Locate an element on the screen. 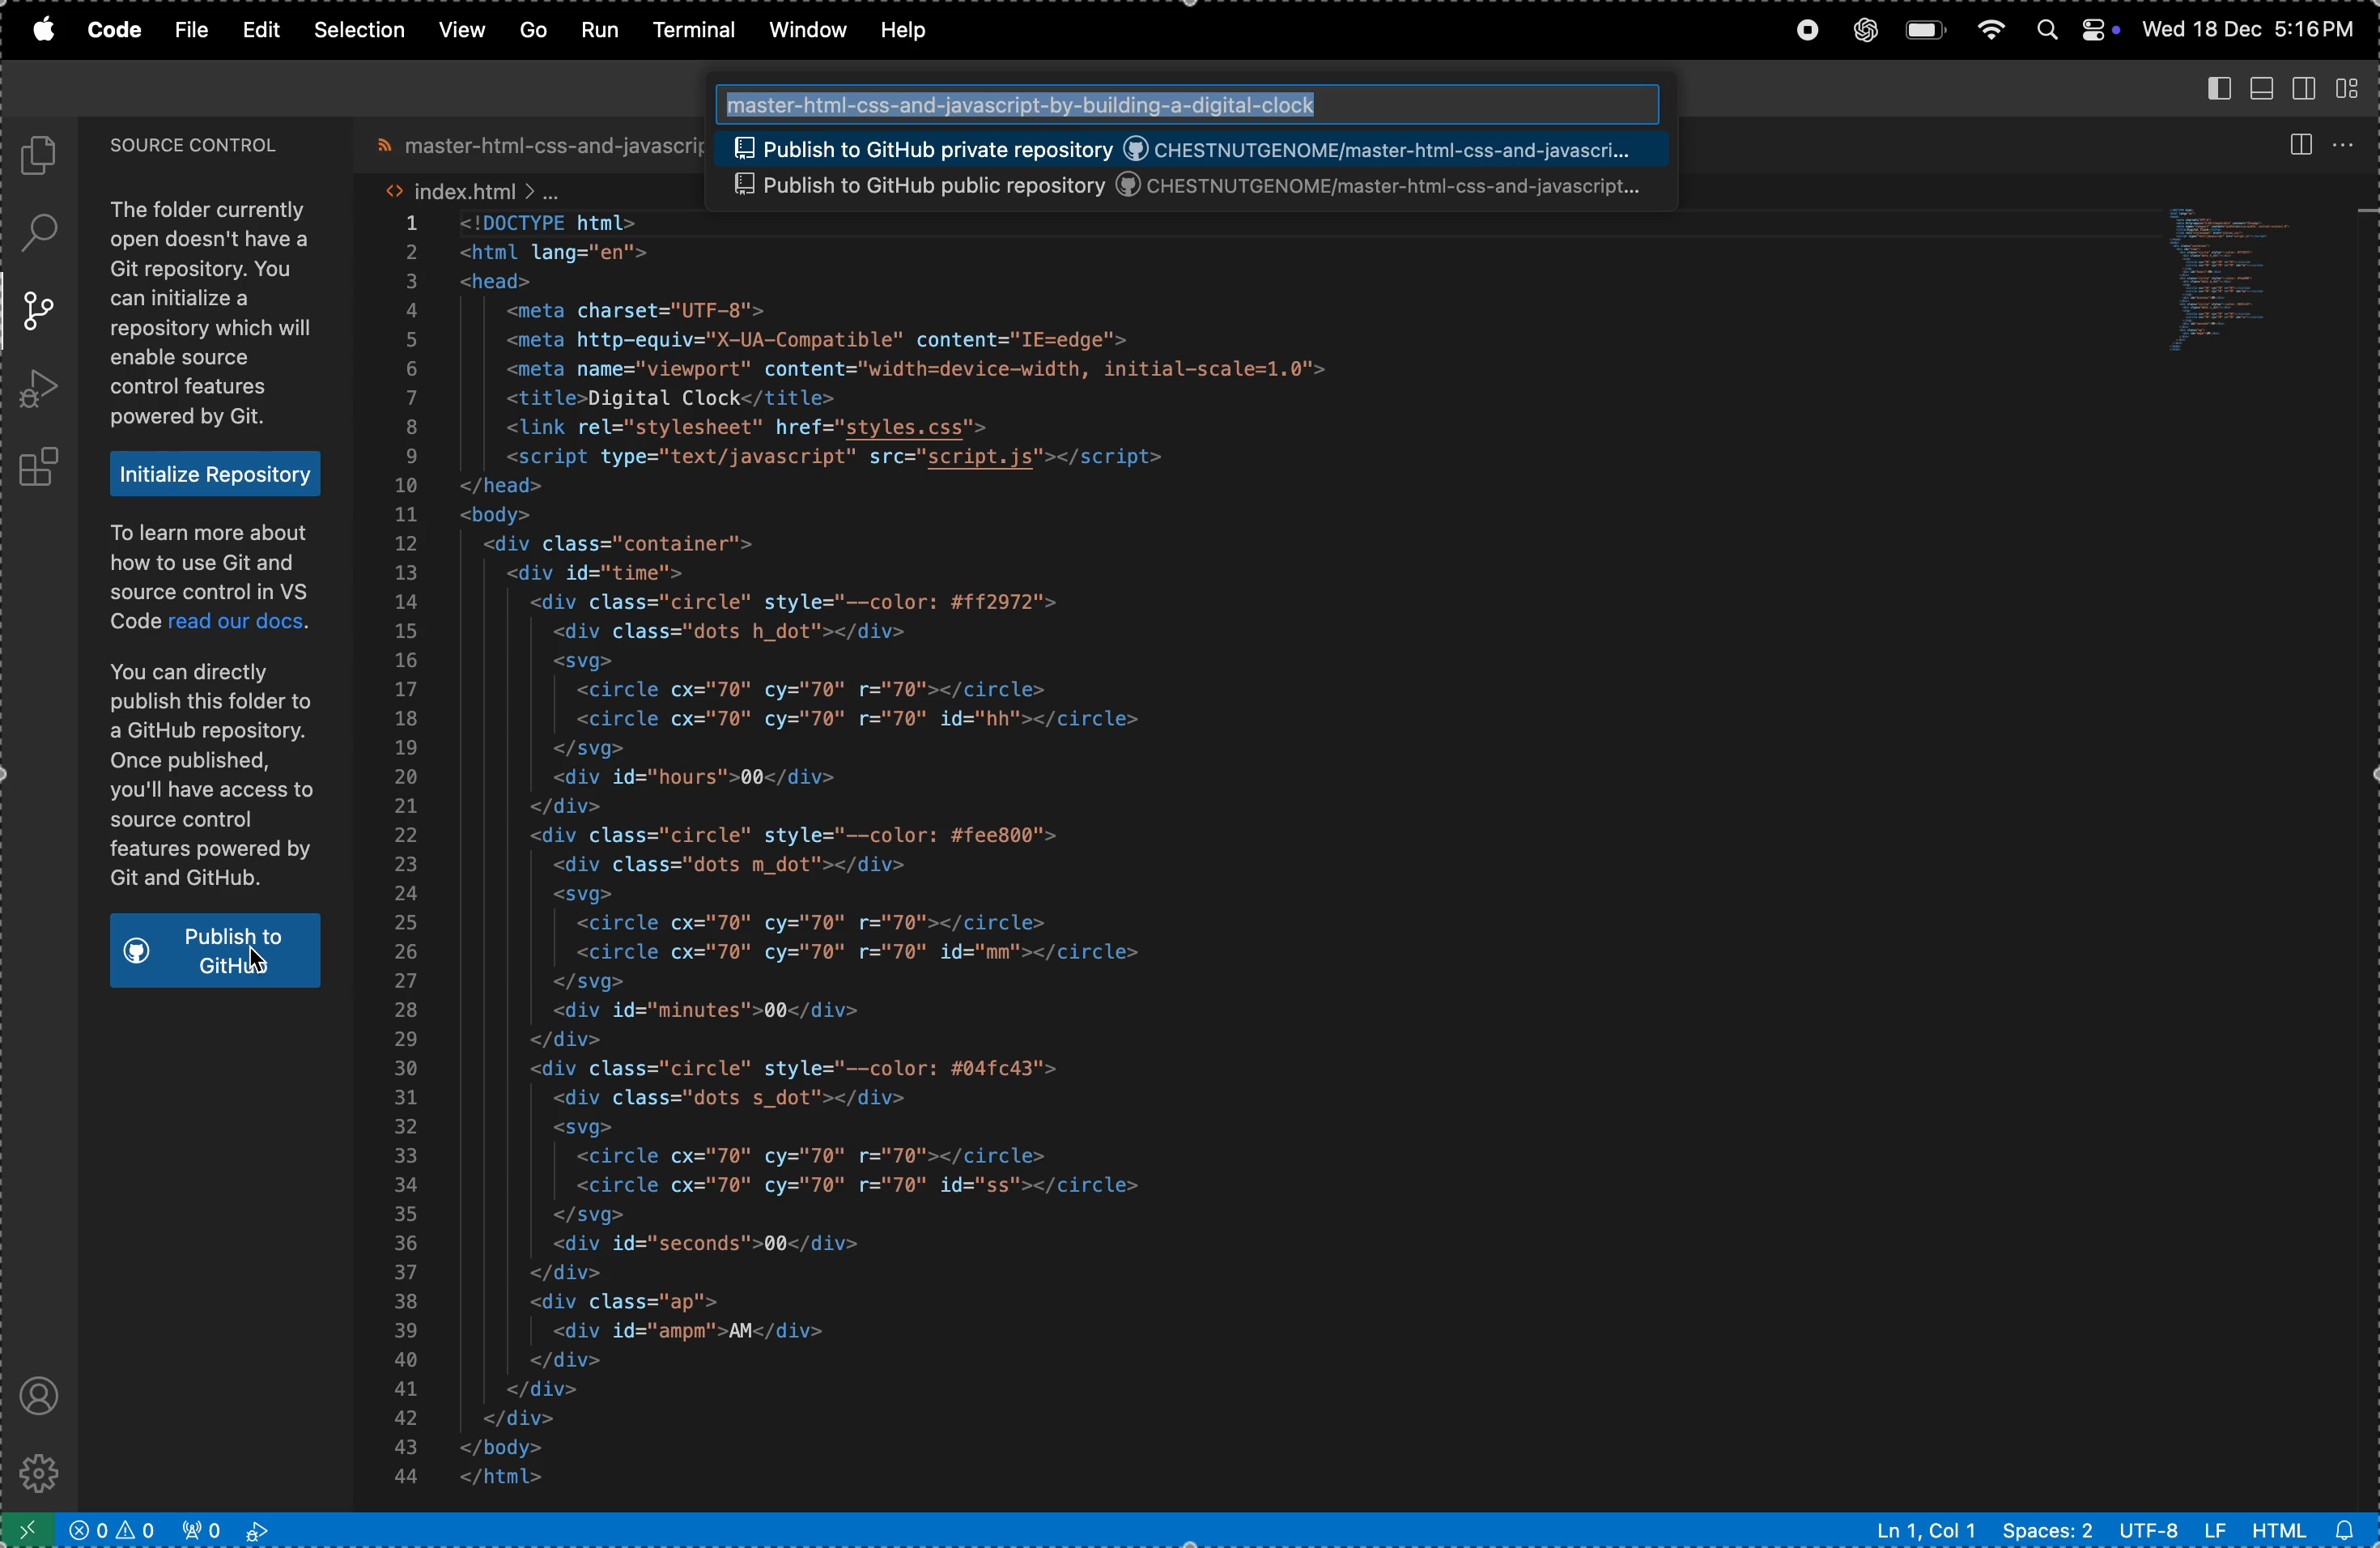 The height and width of the screenshot is (1548, 2380). apple menu is located at coordinates (47, 31).